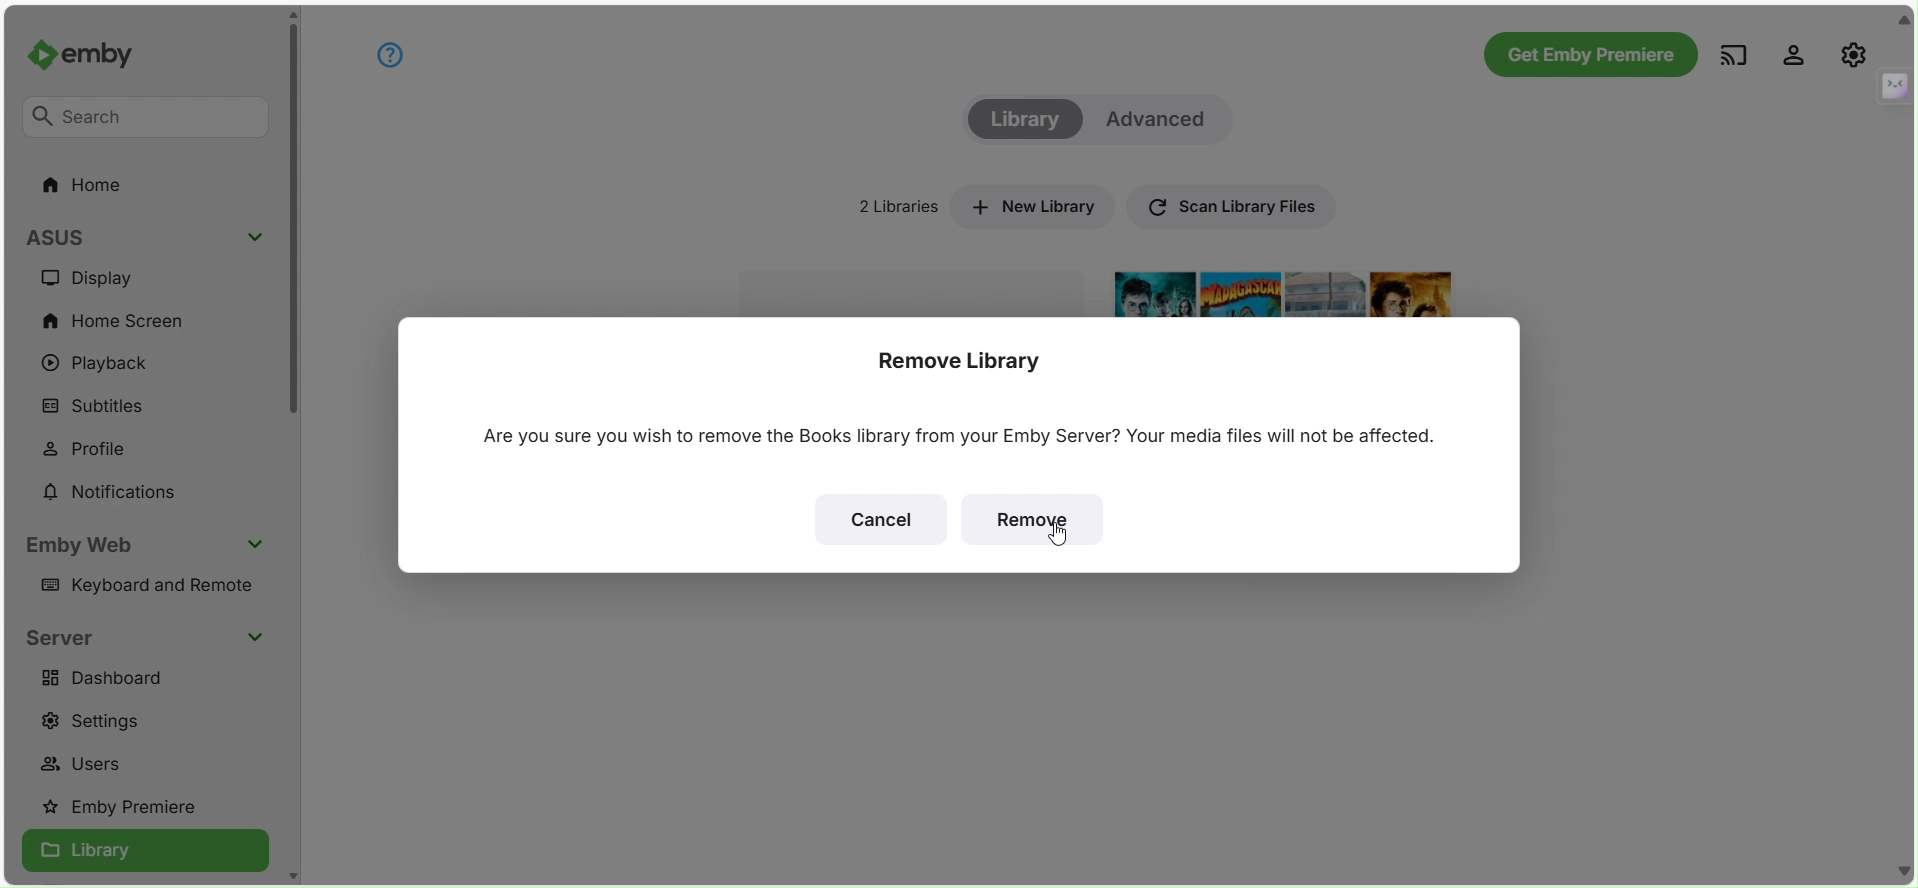 The image size is (1918, 888). I want to click on Playback, so click(102, 365).